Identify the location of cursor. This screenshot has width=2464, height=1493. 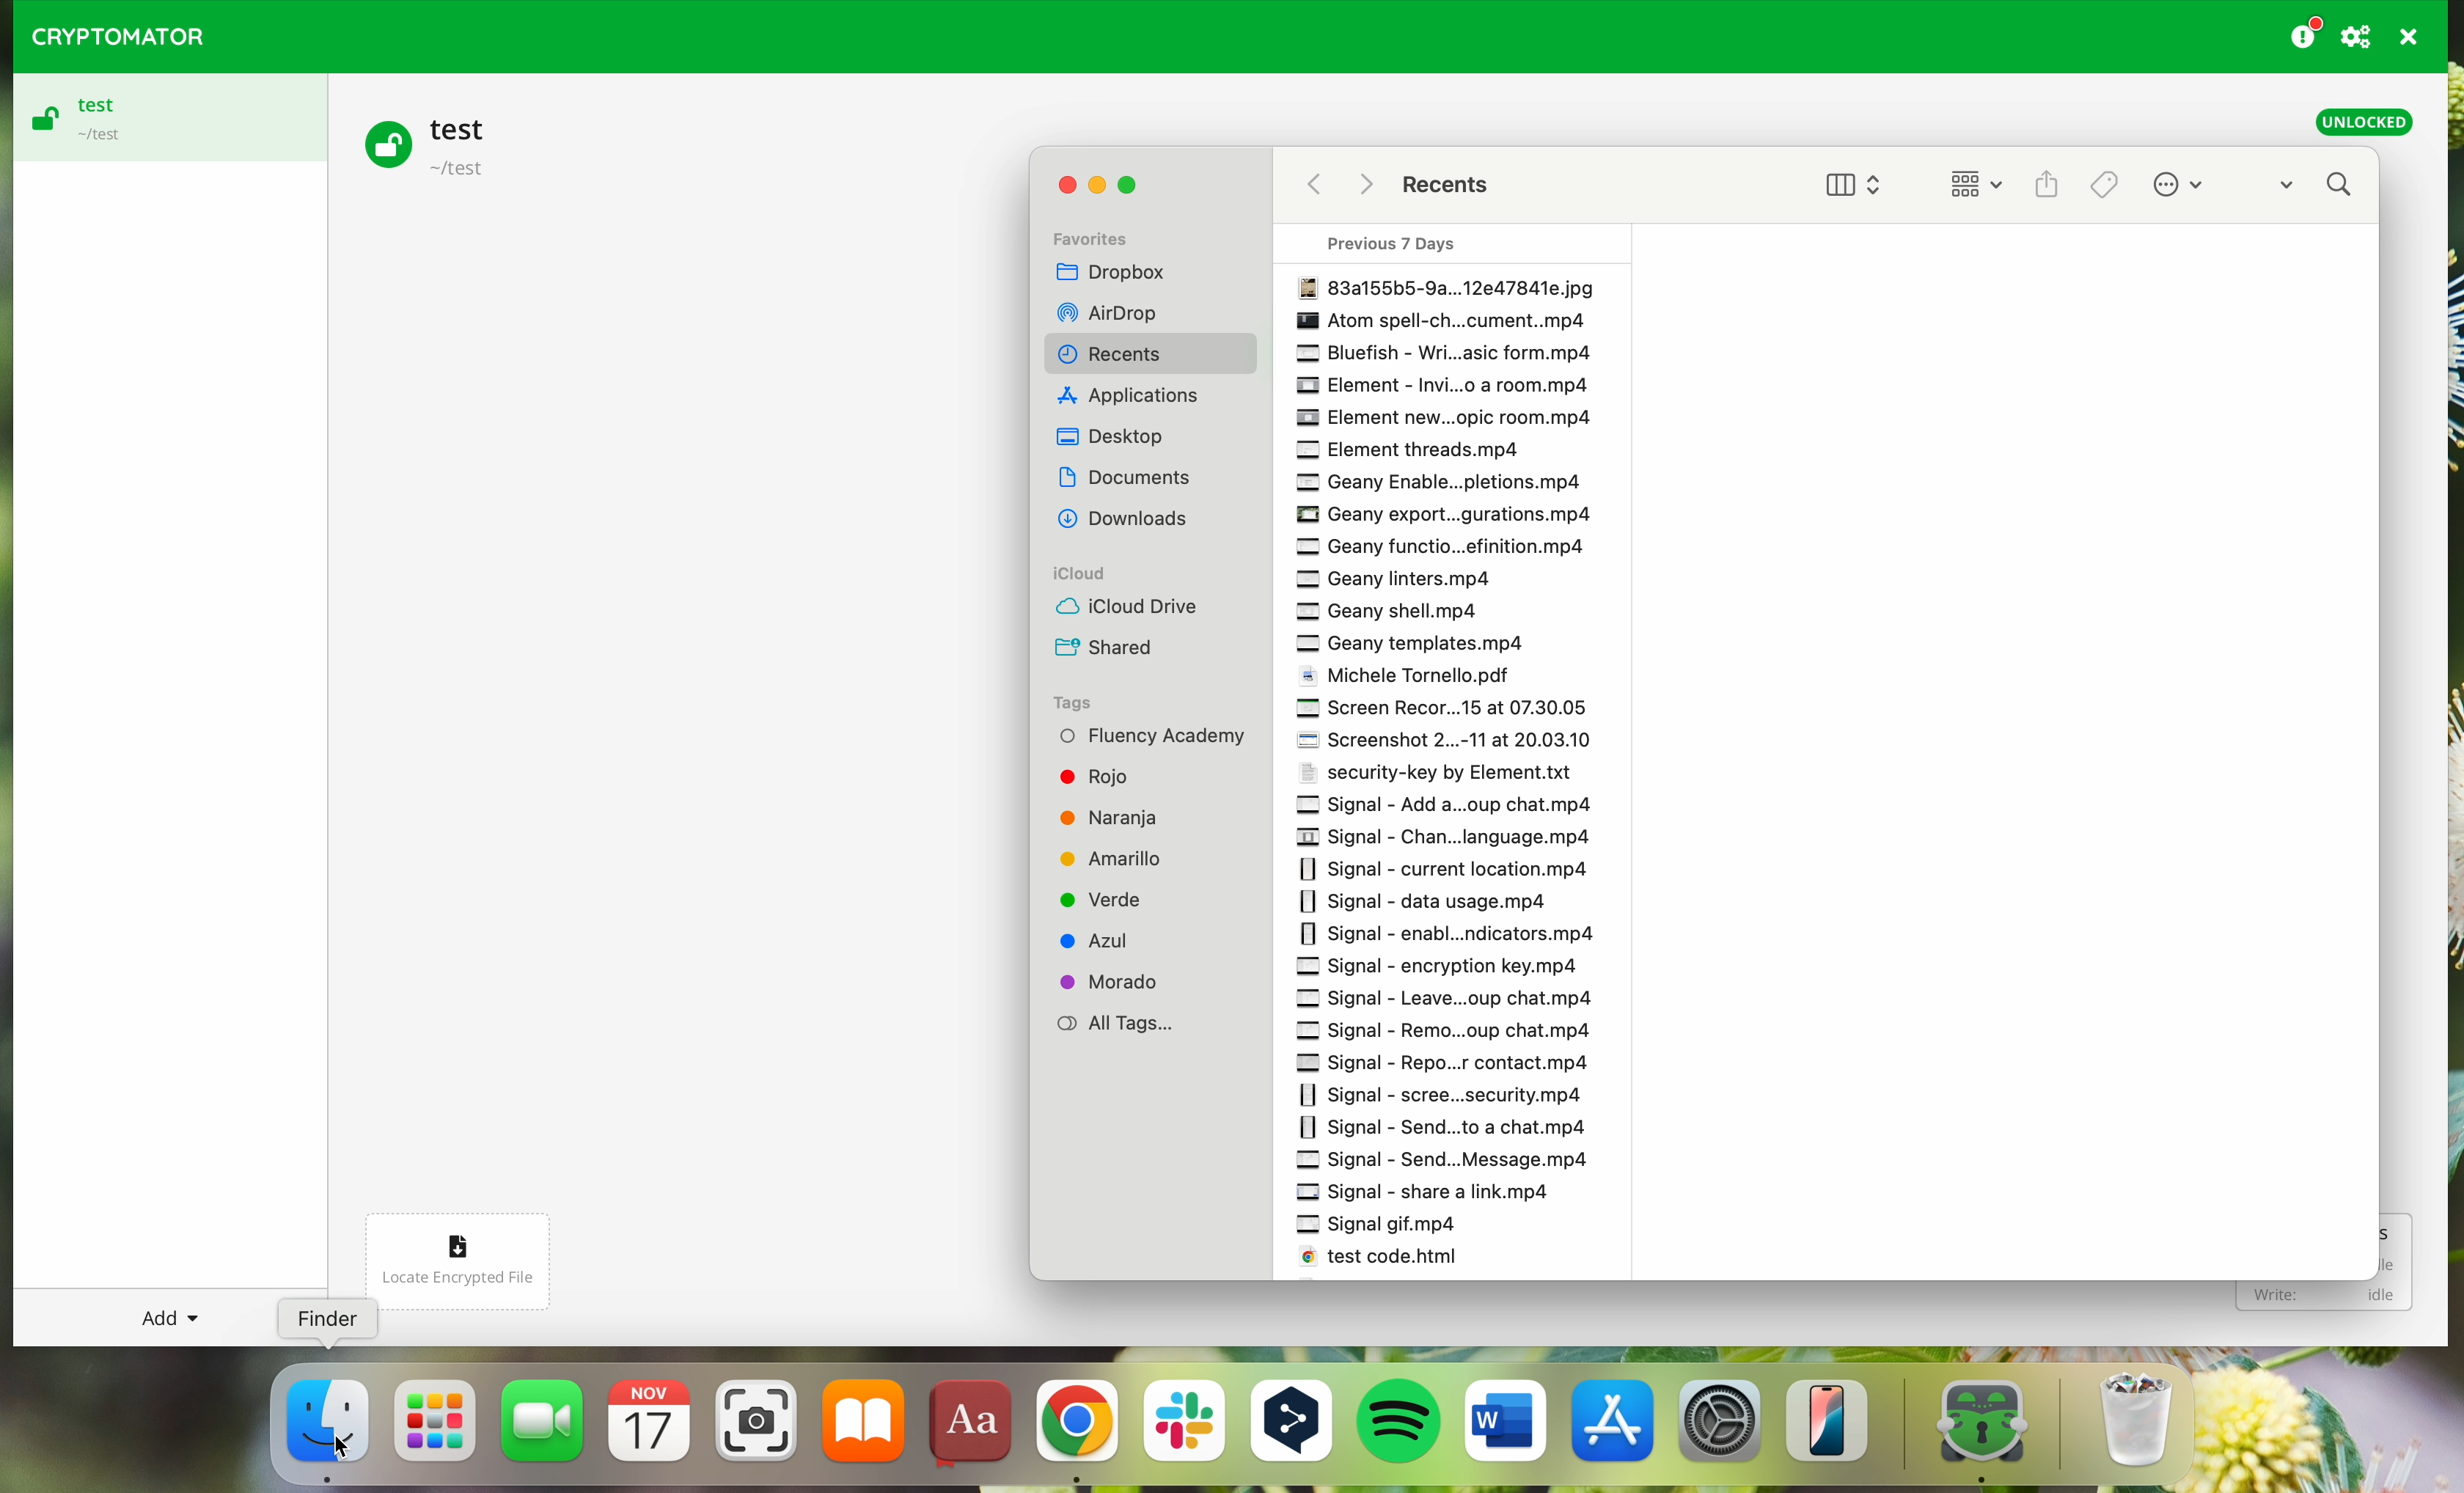
(333, 1443).